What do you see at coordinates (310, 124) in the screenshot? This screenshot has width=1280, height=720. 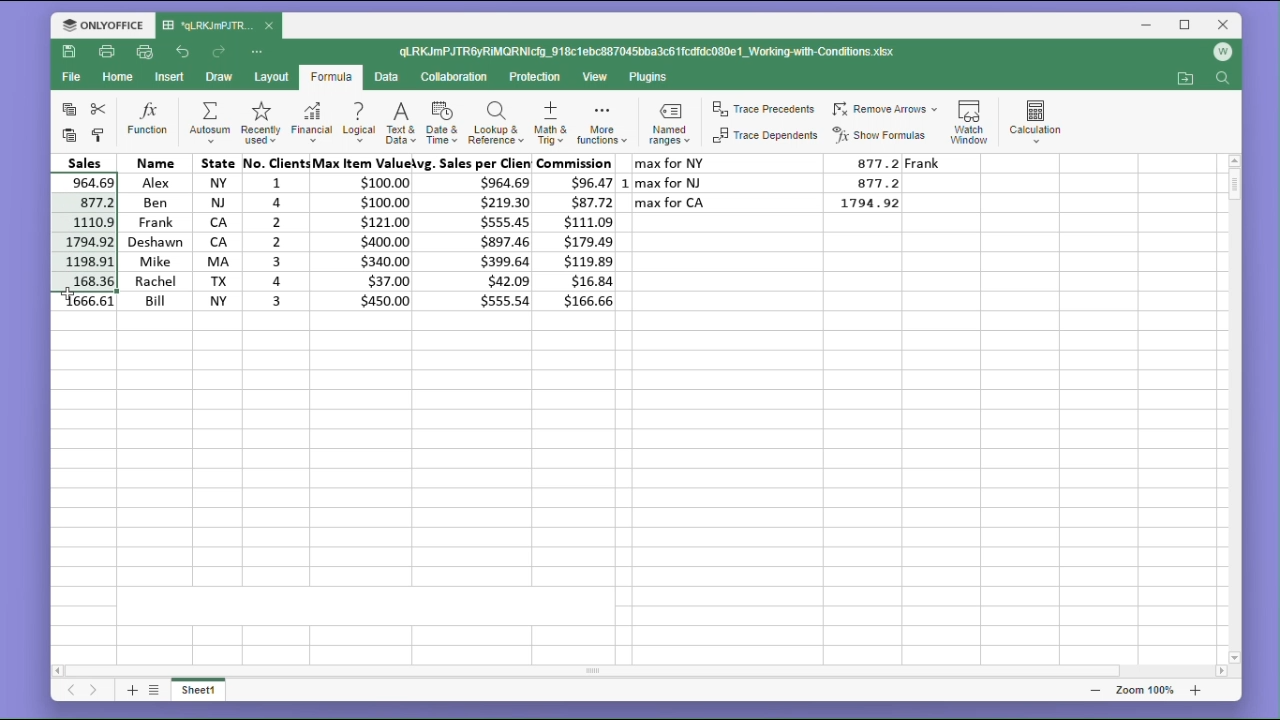 I see `financial` at bounding box center [310, 124].